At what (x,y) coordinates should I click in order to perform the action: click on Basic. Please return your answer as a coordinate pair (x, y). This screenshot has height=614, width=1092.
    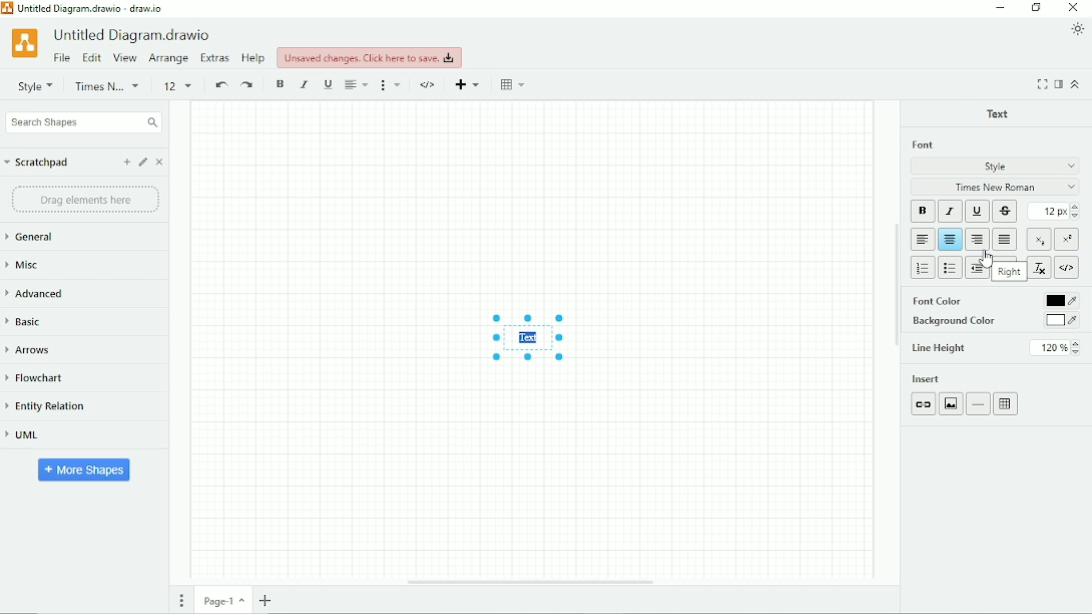
    Looking at the image, I should click on (38, 321).